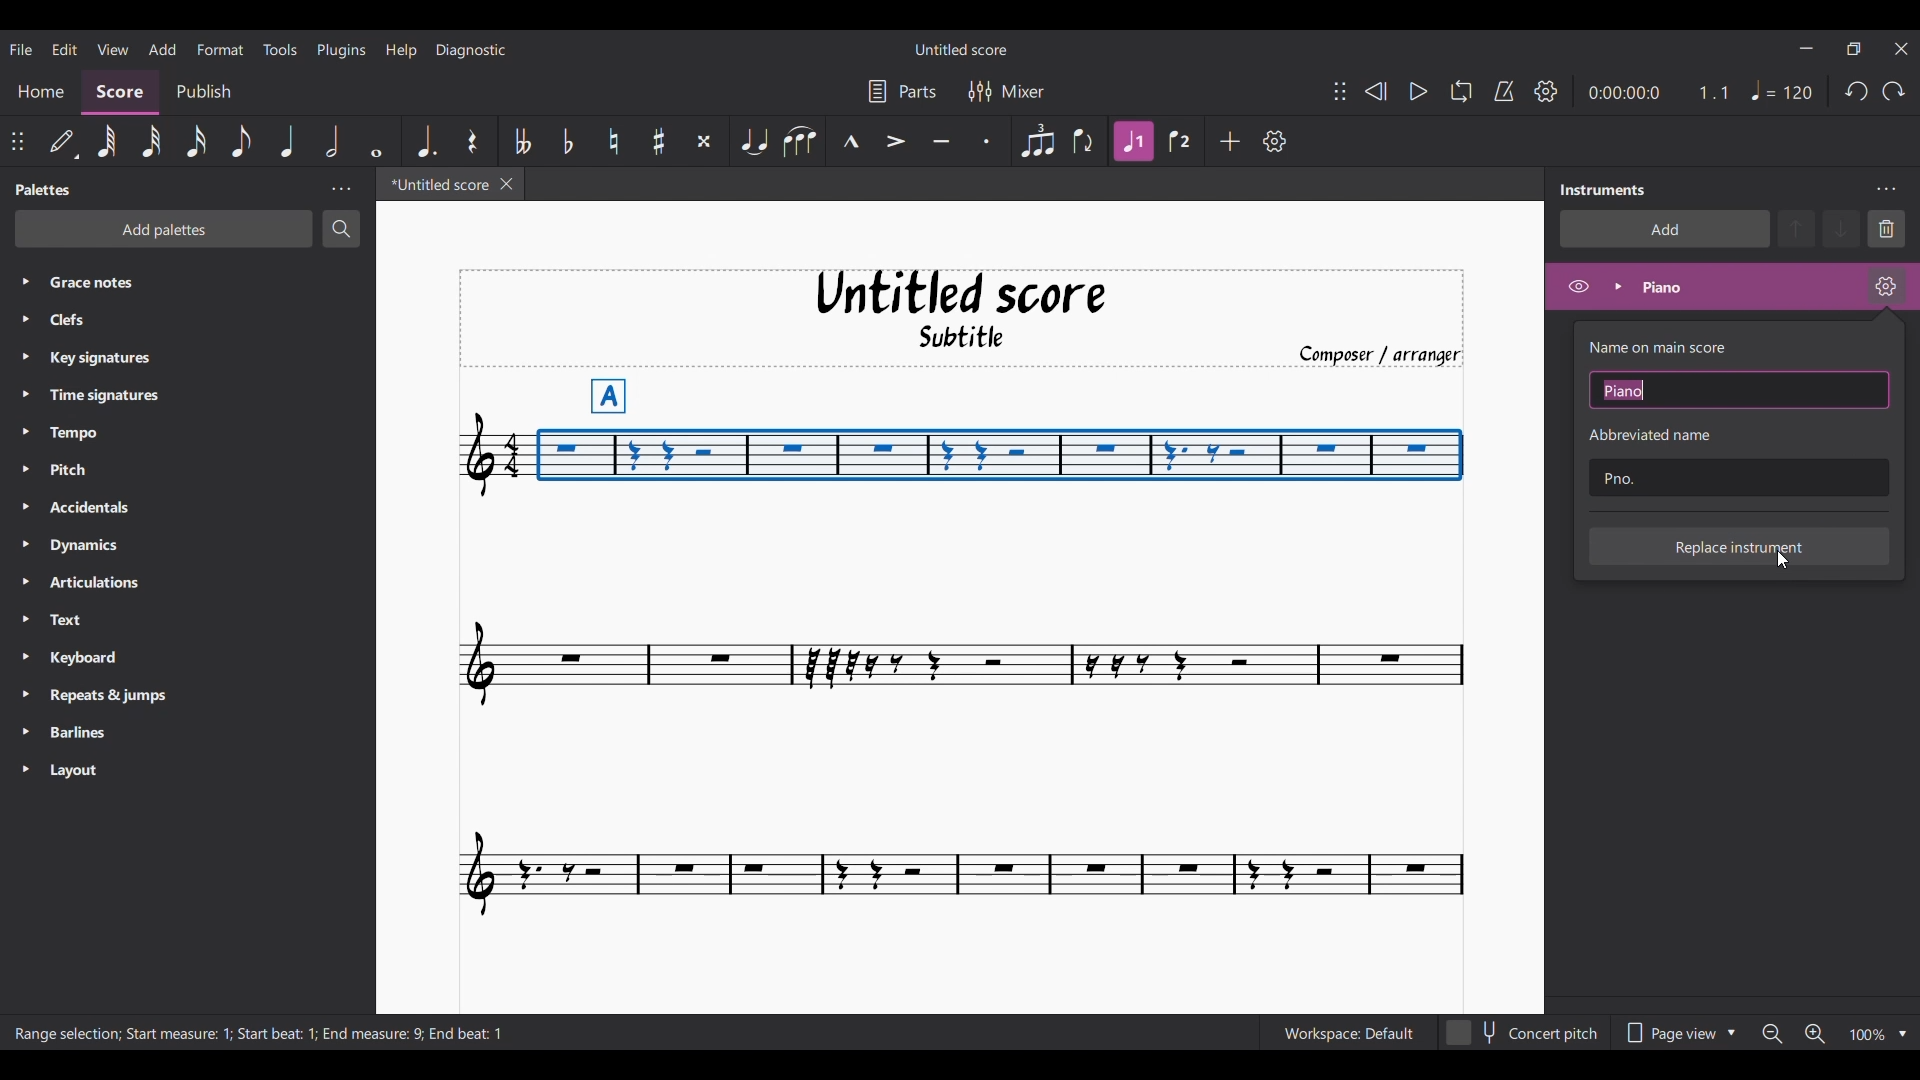 The width and height of the screenshot is (1920, 1080). Describe the element at coordinates (149, 141) in the screenshot. I see `32nd note` at that location.